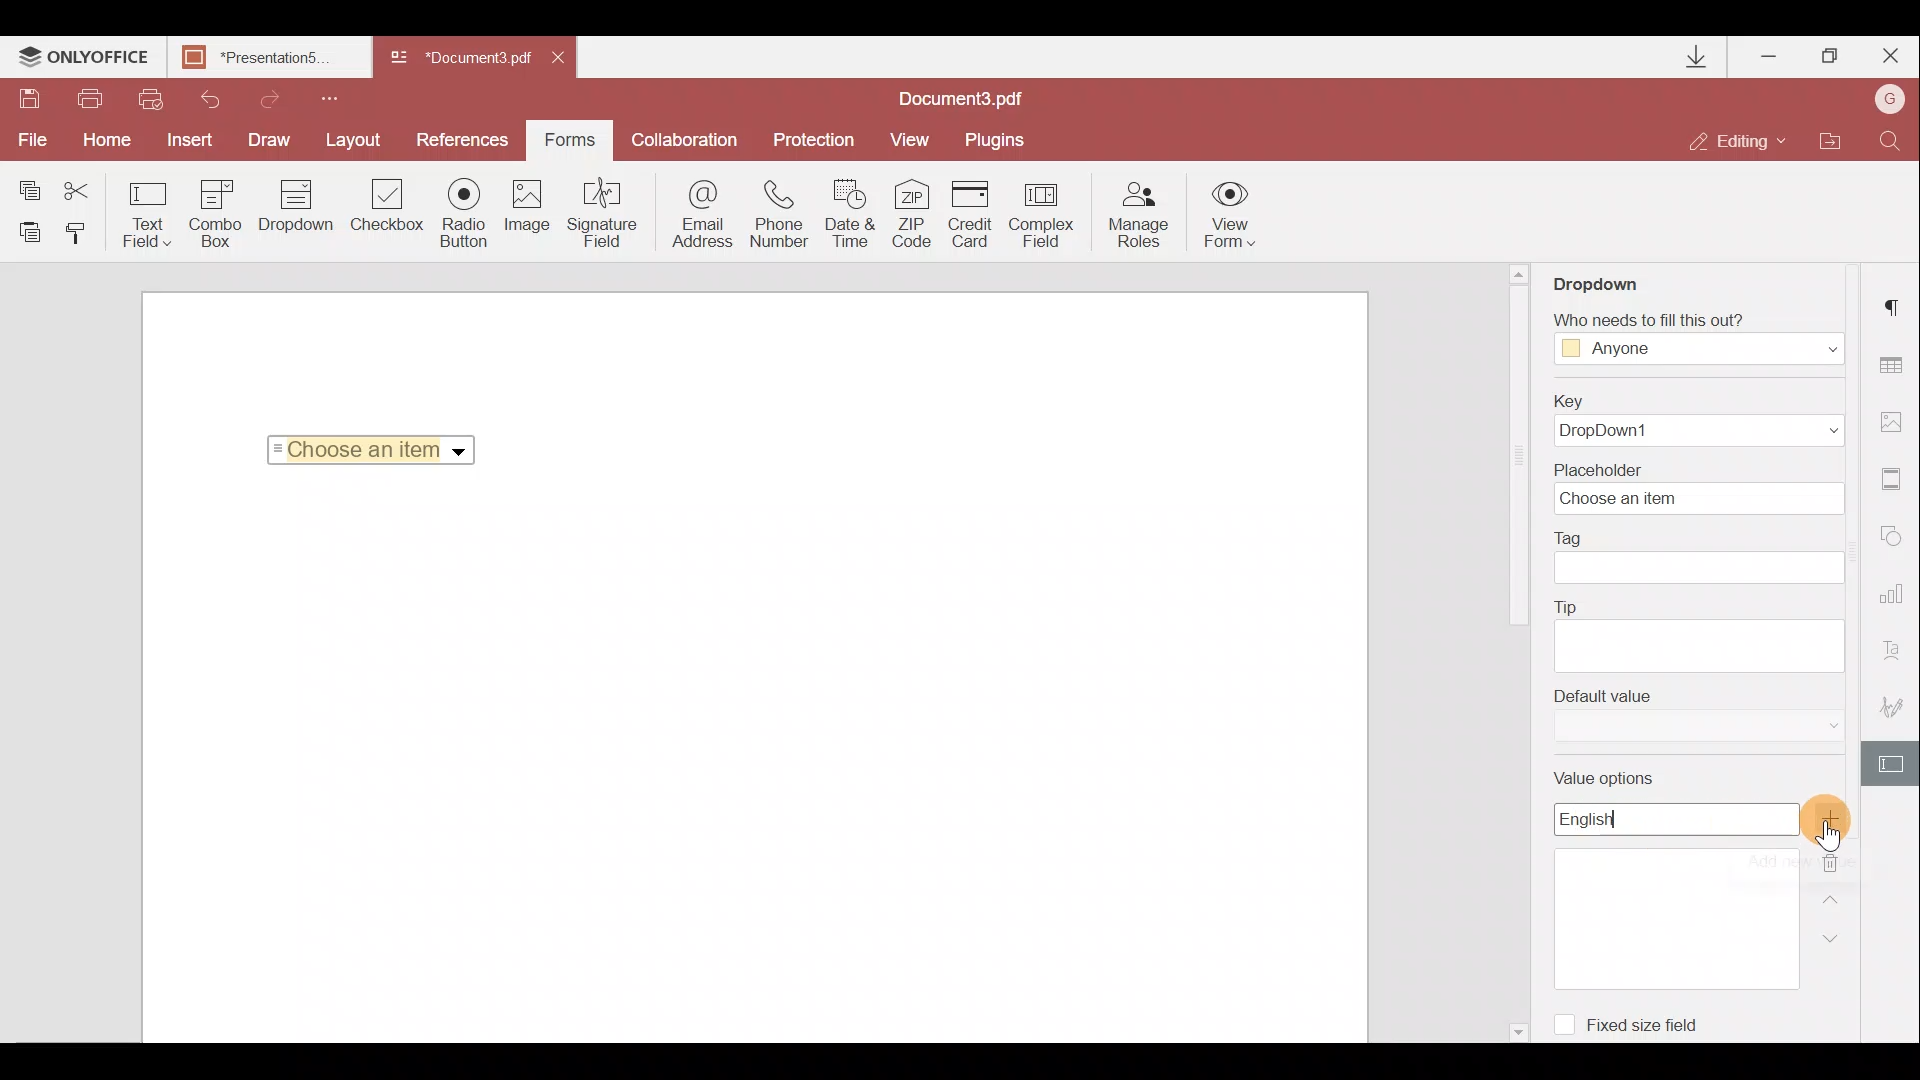  Describe the element at coordinates (918, 217) in the screenshot. I see `ZIP code` at that location.